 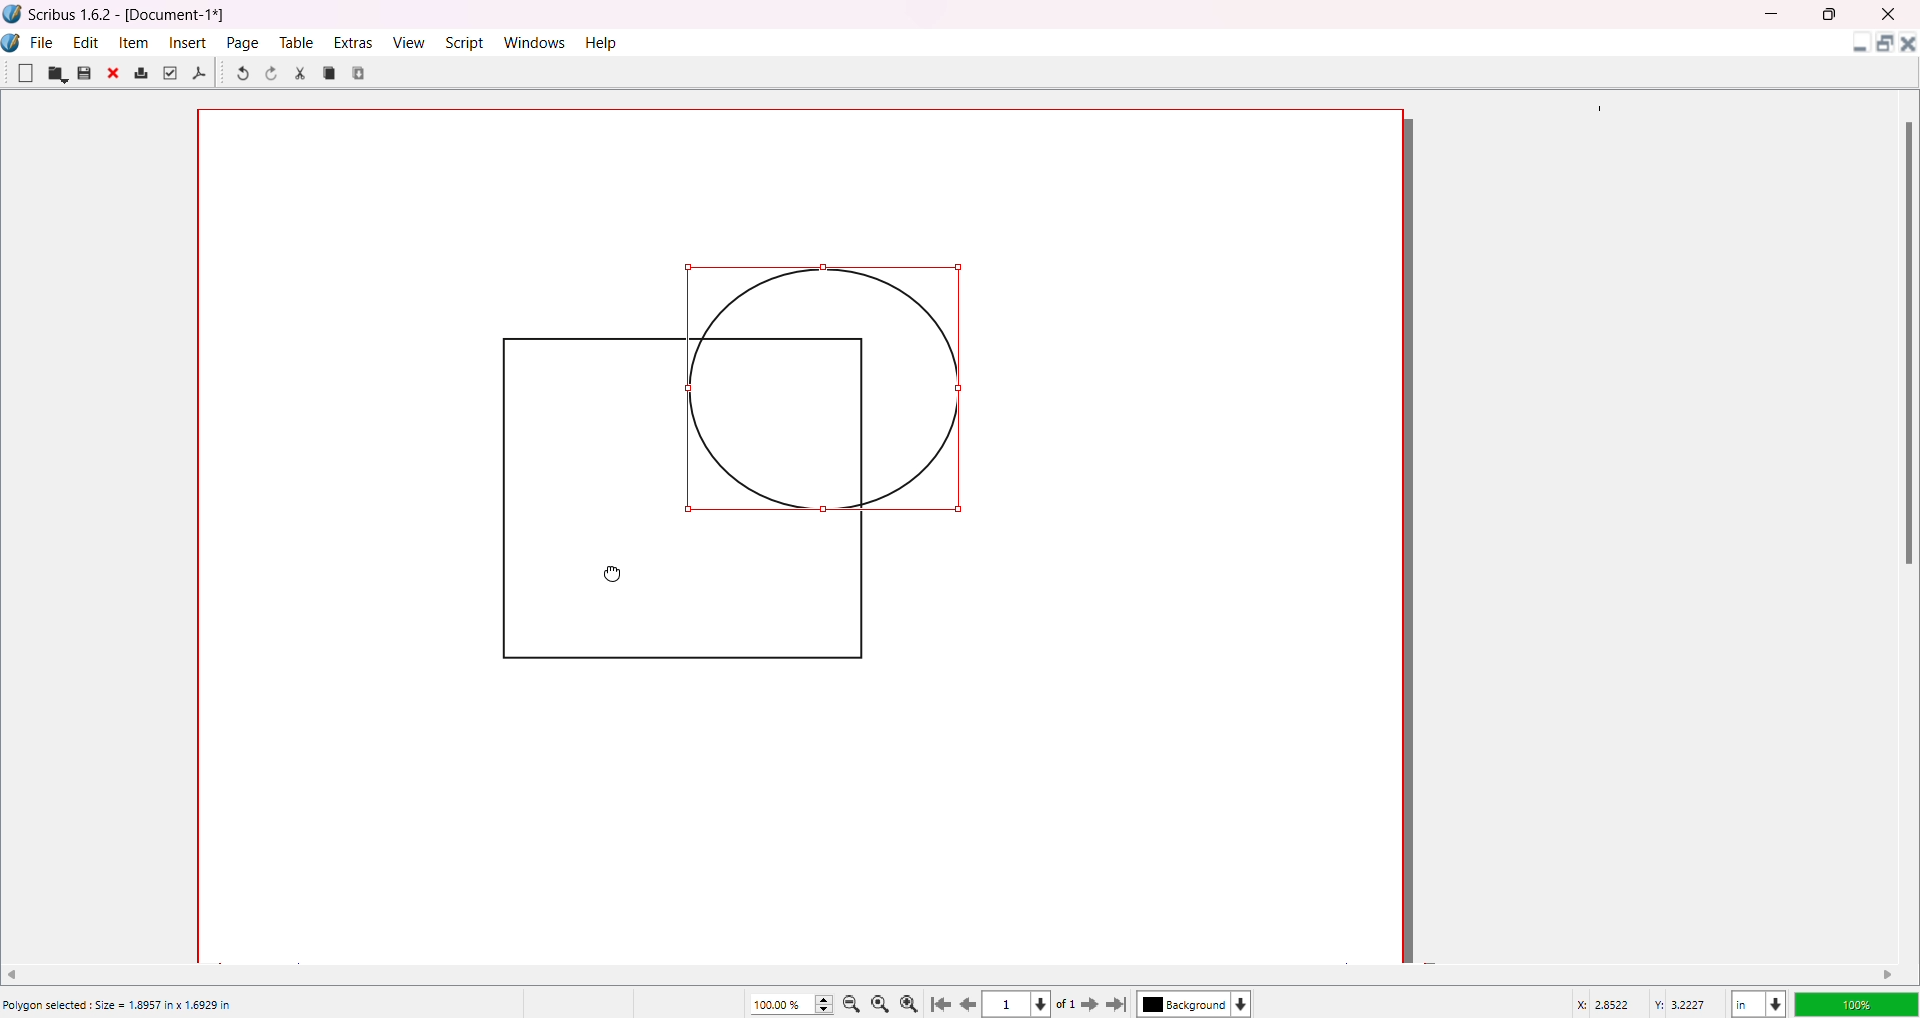 I want to click on Zoom percentage, so click(x=780, y=1003).